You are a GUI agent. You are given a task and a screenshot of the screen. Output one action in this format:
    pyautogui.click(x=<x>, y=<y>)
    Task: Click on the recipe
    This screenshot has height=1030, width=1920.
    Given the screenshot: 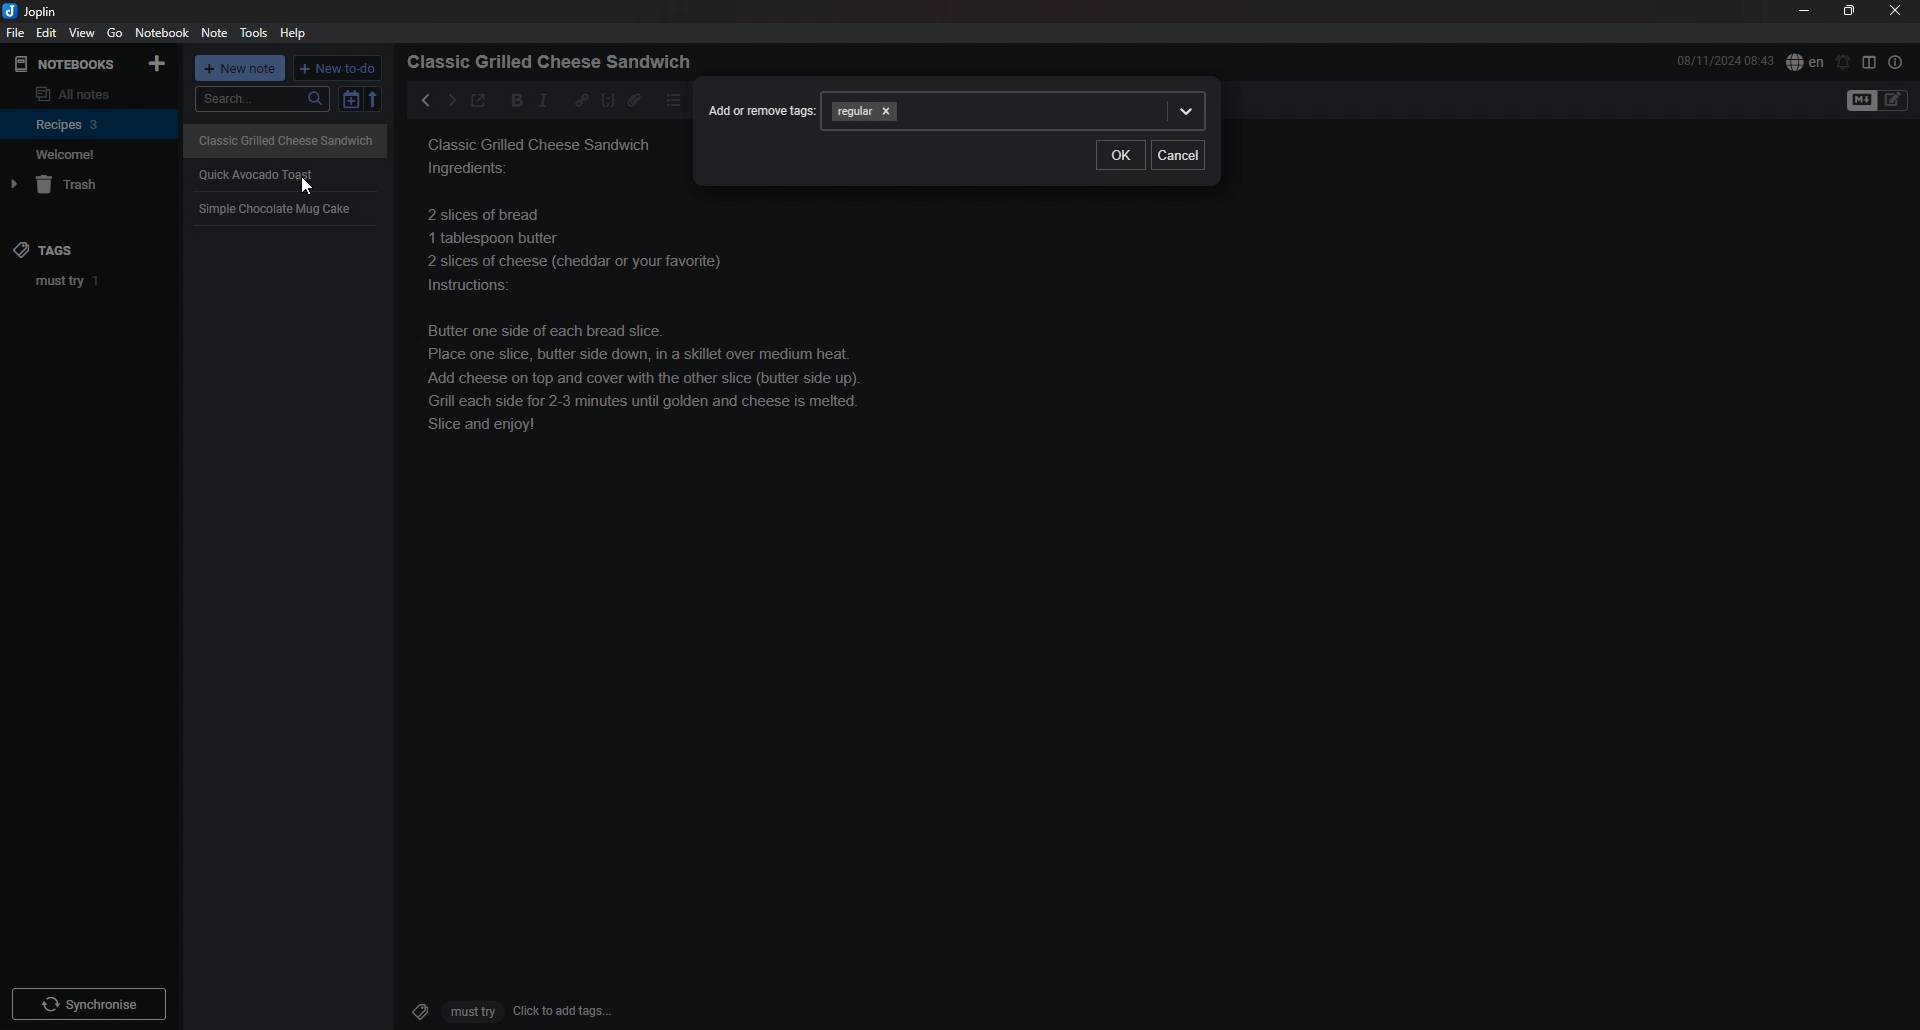 What is the action you would take?
    pyautogui.click(x=256, y=174)
    